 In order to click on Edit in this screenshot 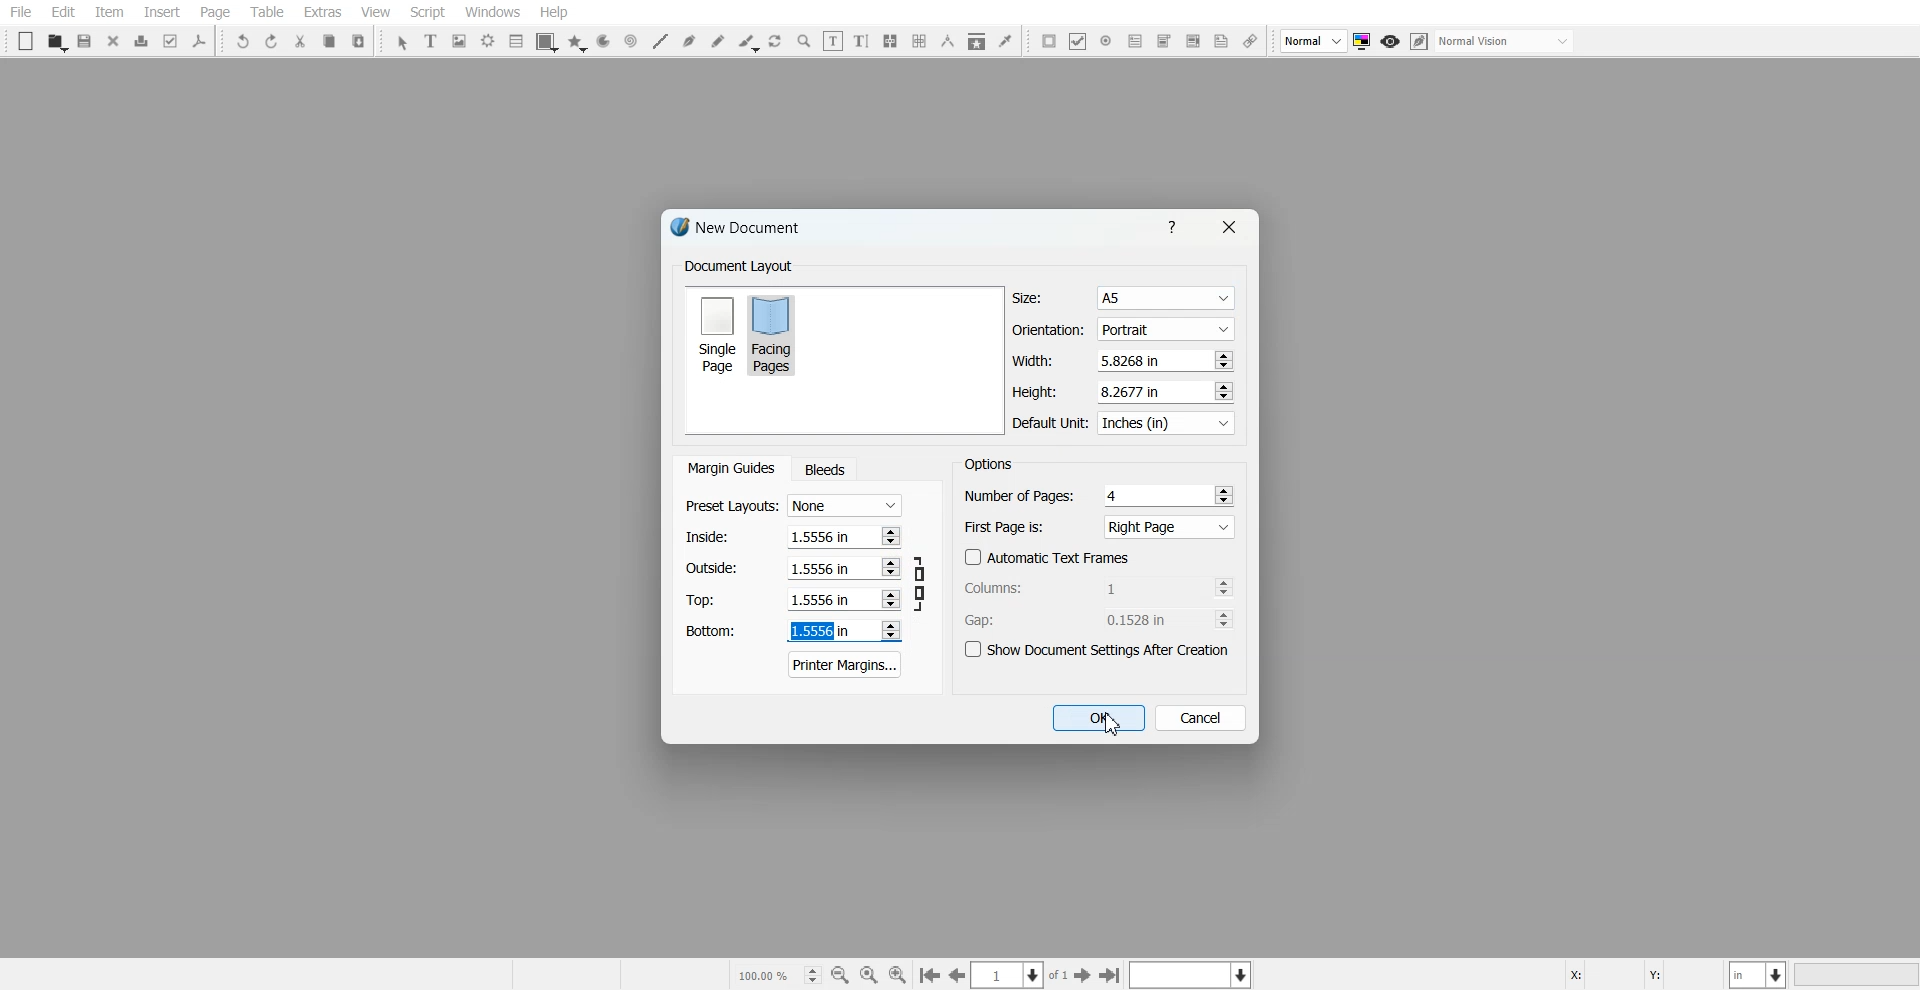, I will do `click(62, 13)`.